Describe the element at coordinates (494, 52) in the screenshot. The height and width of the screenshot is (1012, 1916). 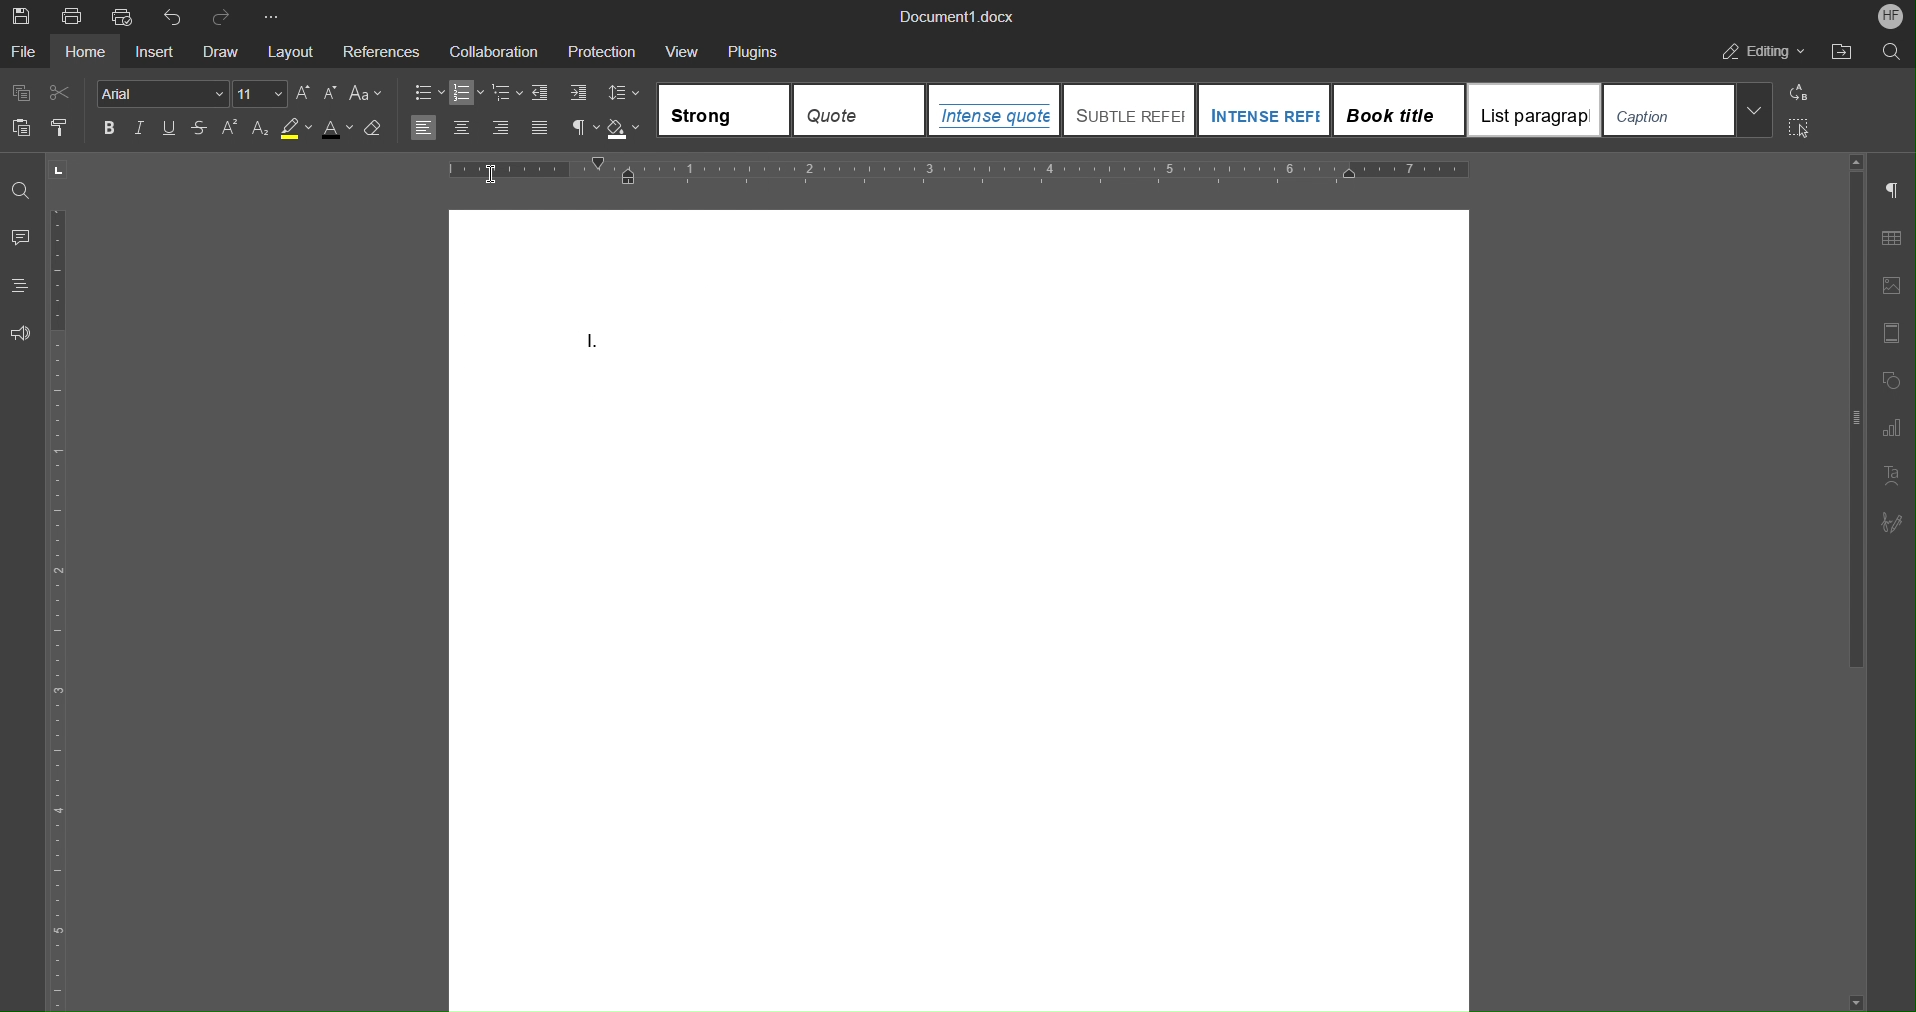
I see `Collaboration` at that location.